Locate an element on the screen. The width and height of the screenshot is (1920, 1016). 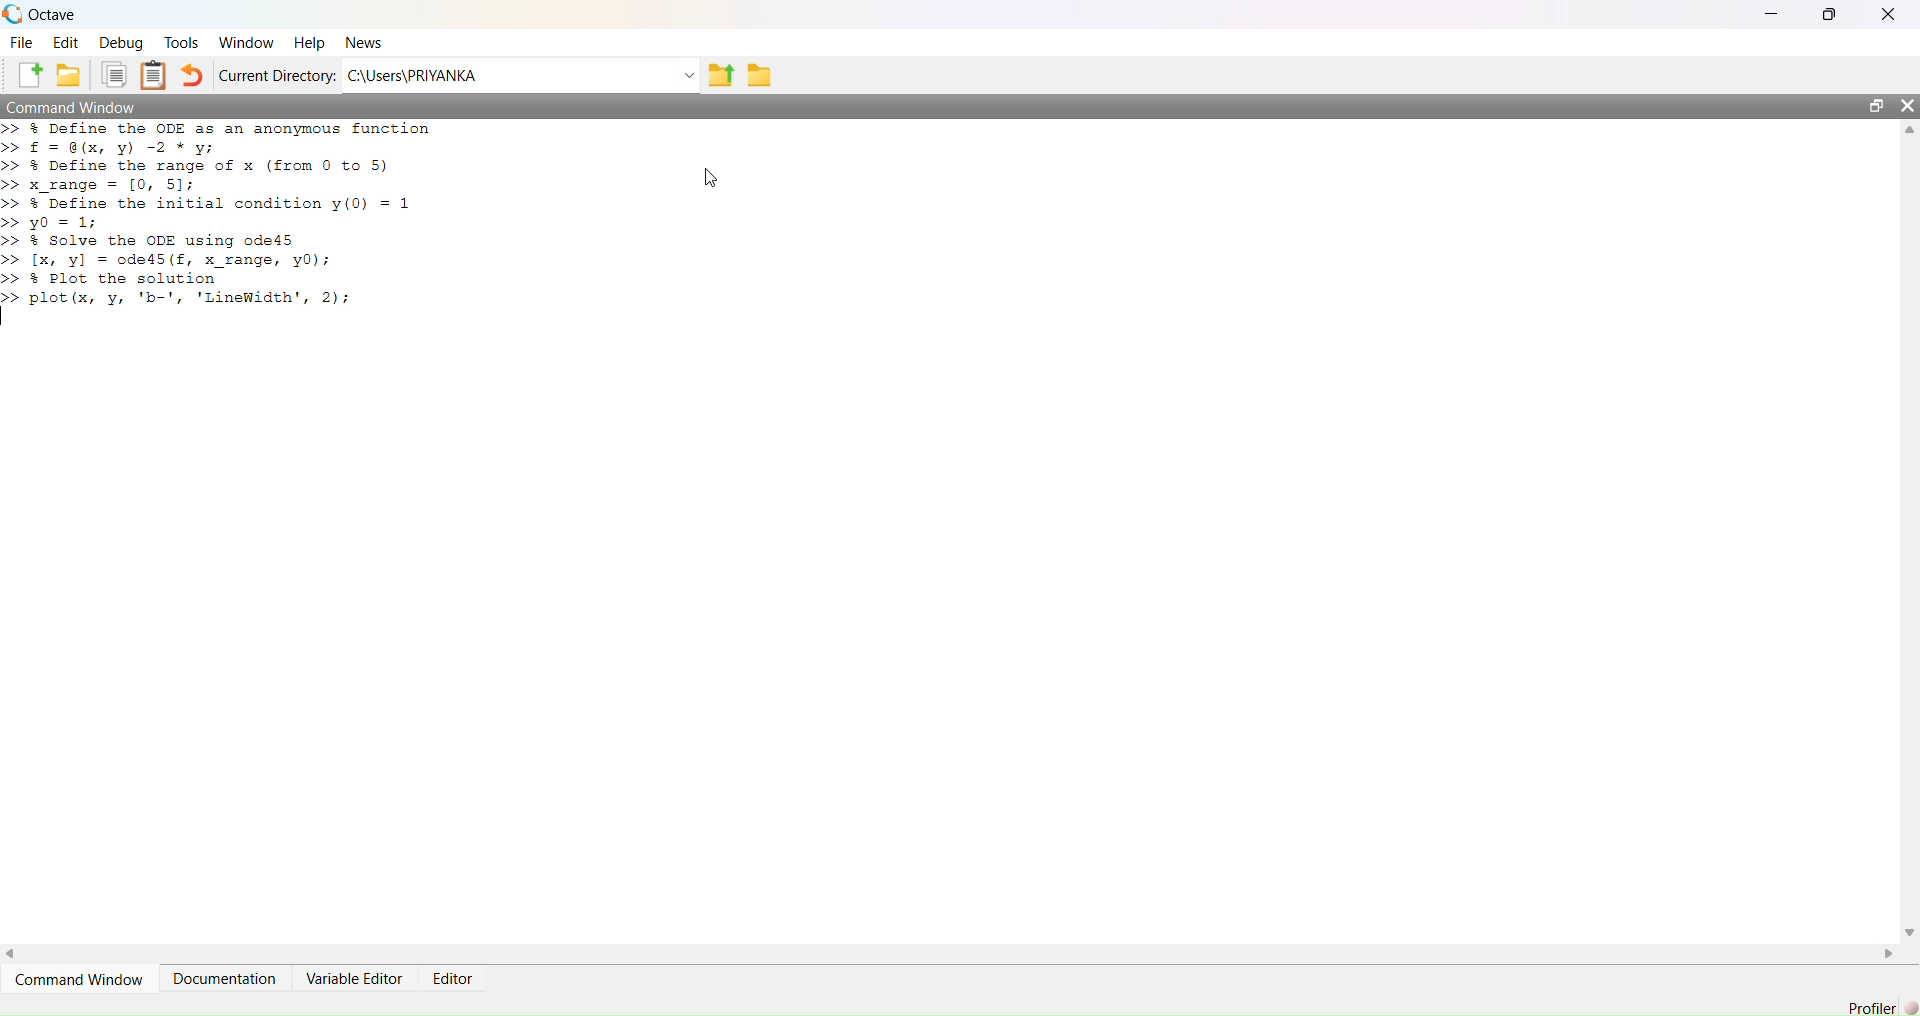
restore is located at coordinates (1830, 15).